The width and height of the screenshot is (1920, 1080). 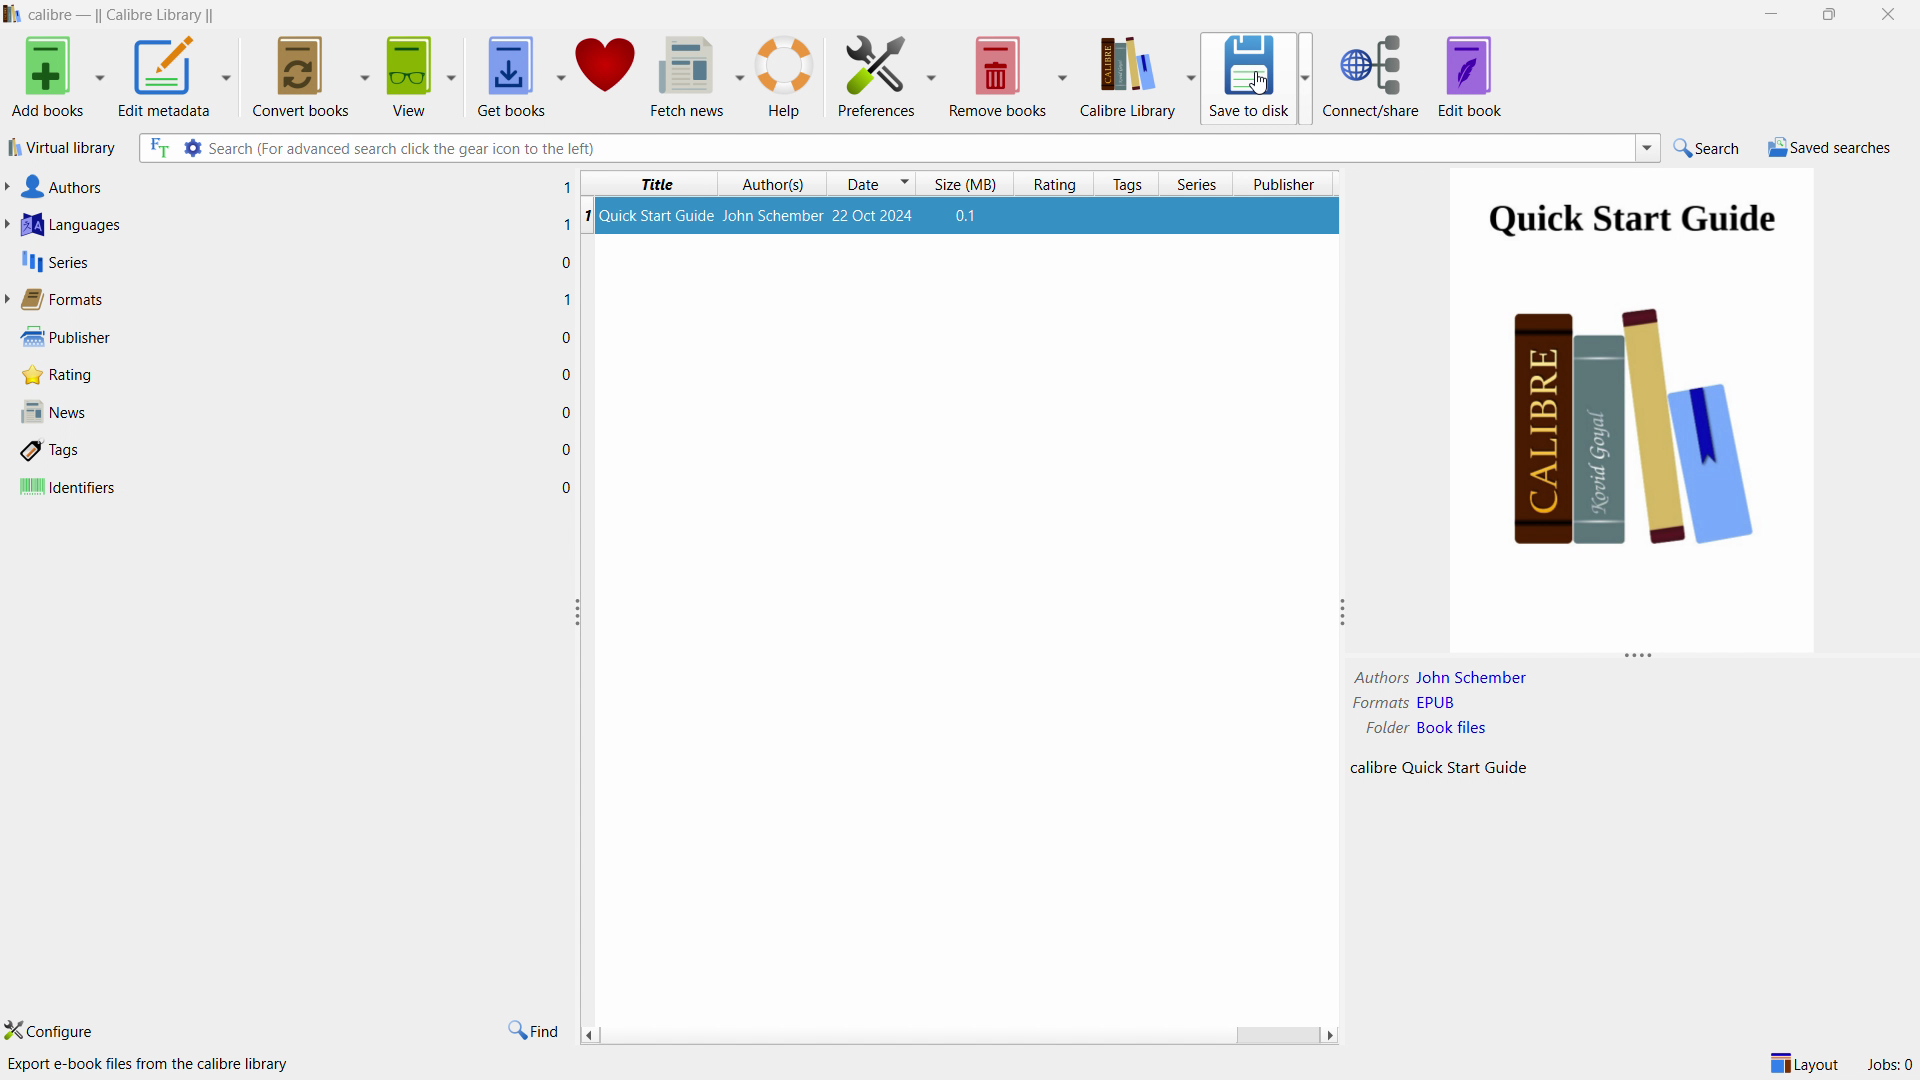 I want to click on save to disk, so click(x=1258, y=78).